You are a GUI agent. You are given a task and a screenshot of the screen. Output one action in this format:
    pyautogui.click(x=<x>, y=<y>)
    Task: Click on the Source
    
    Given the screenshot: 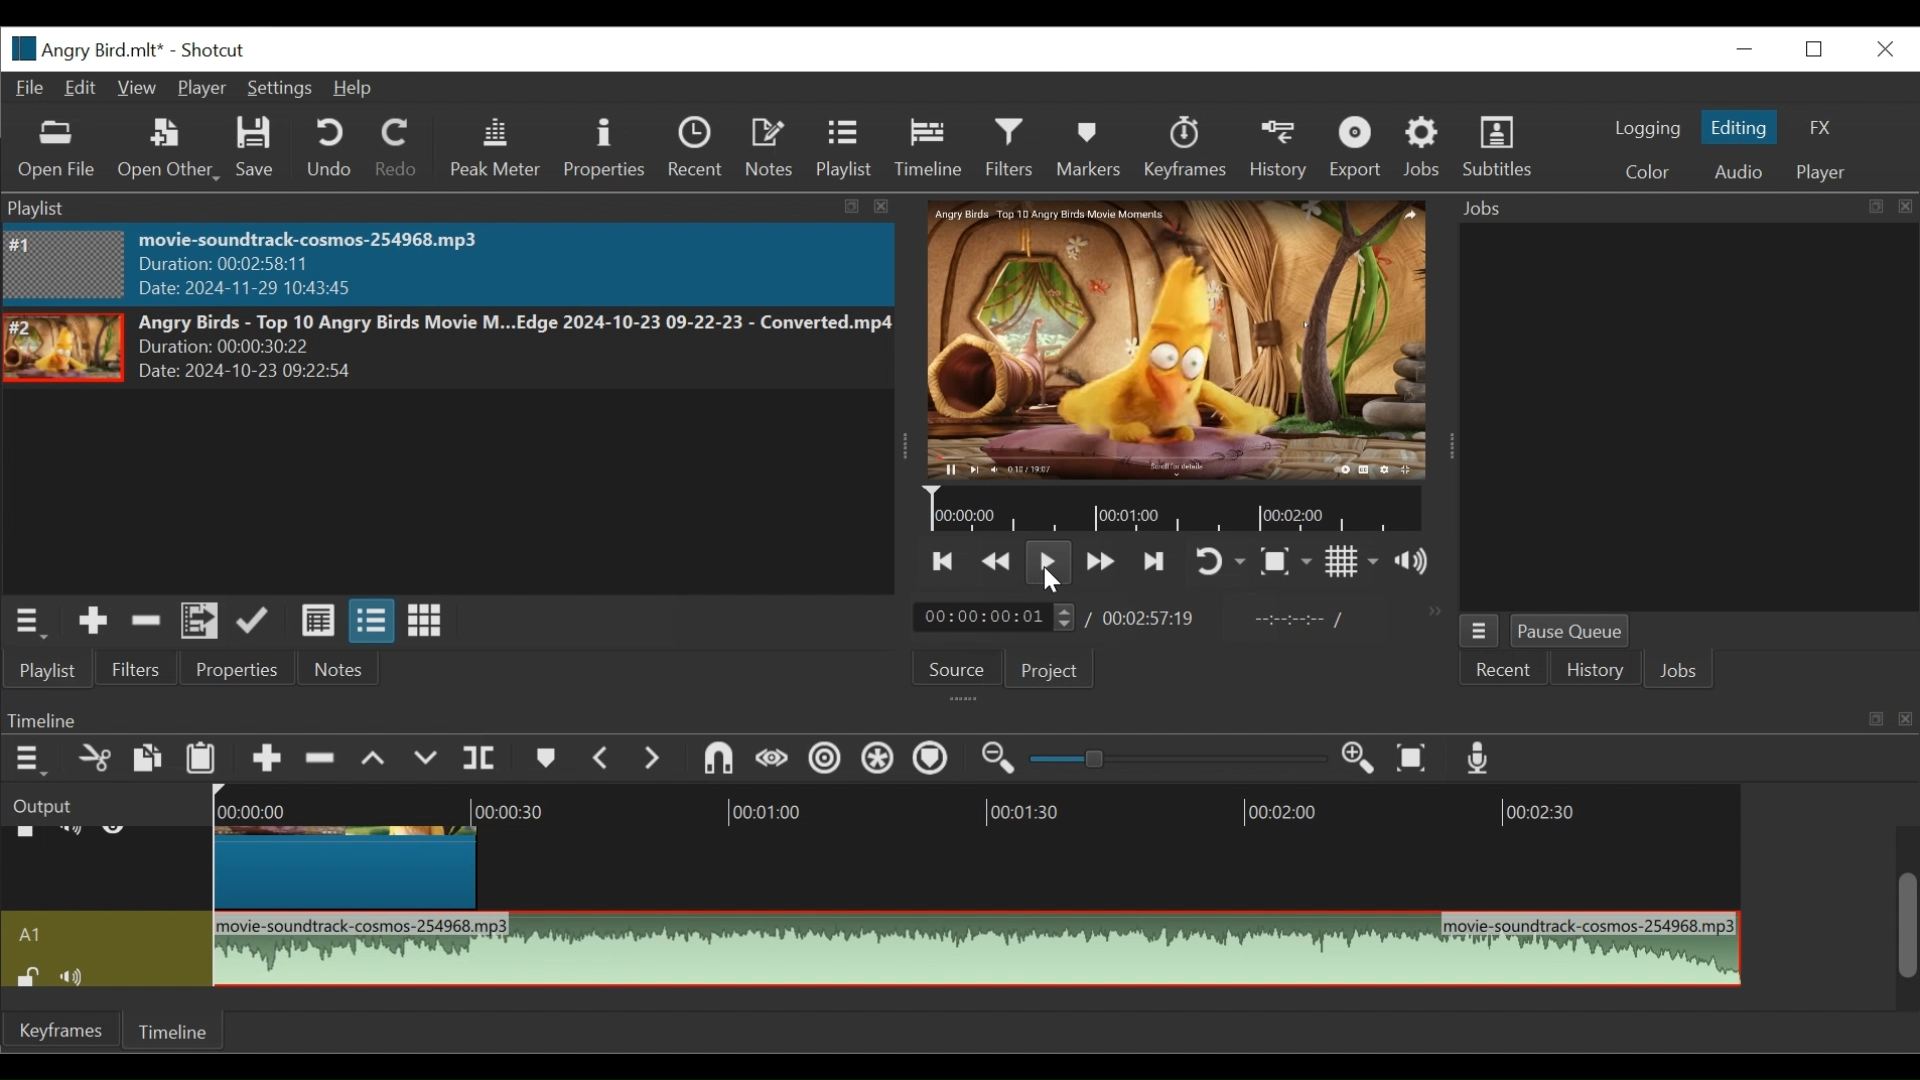 What is the action you would take?
    pyautogui.click(x=958, y=670)
    